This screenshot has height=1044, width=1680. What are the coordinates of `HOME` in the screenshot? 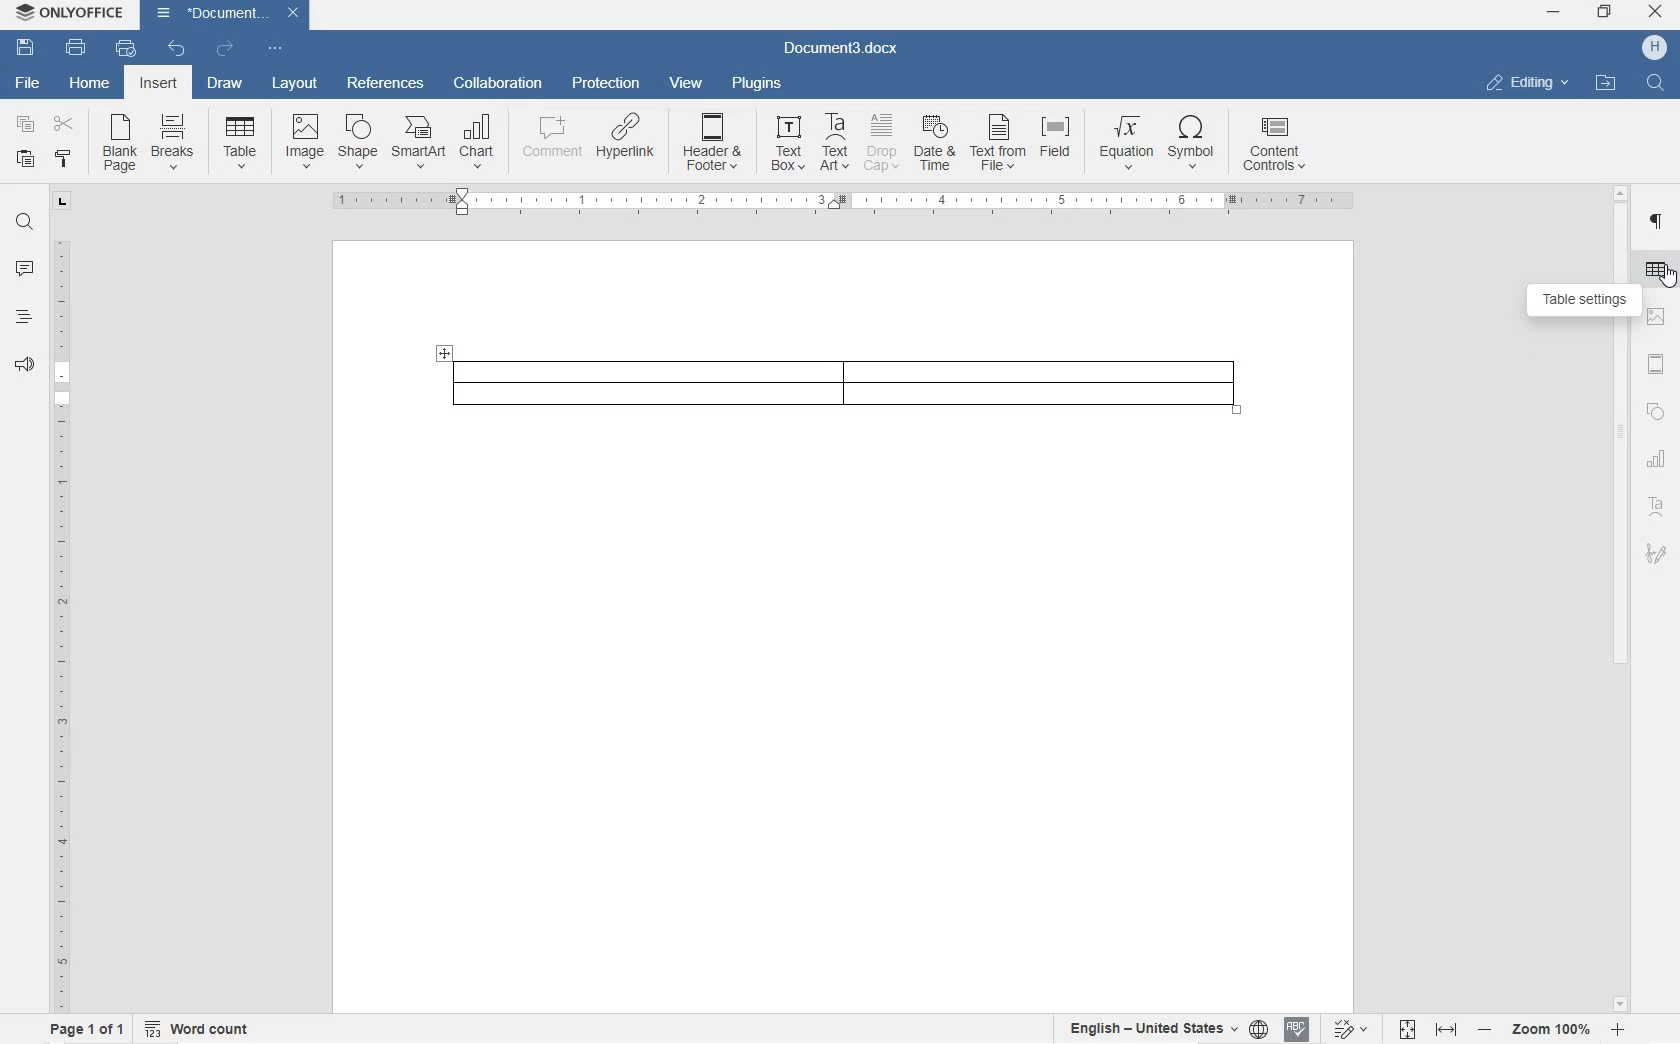 It's located at (91, 81).